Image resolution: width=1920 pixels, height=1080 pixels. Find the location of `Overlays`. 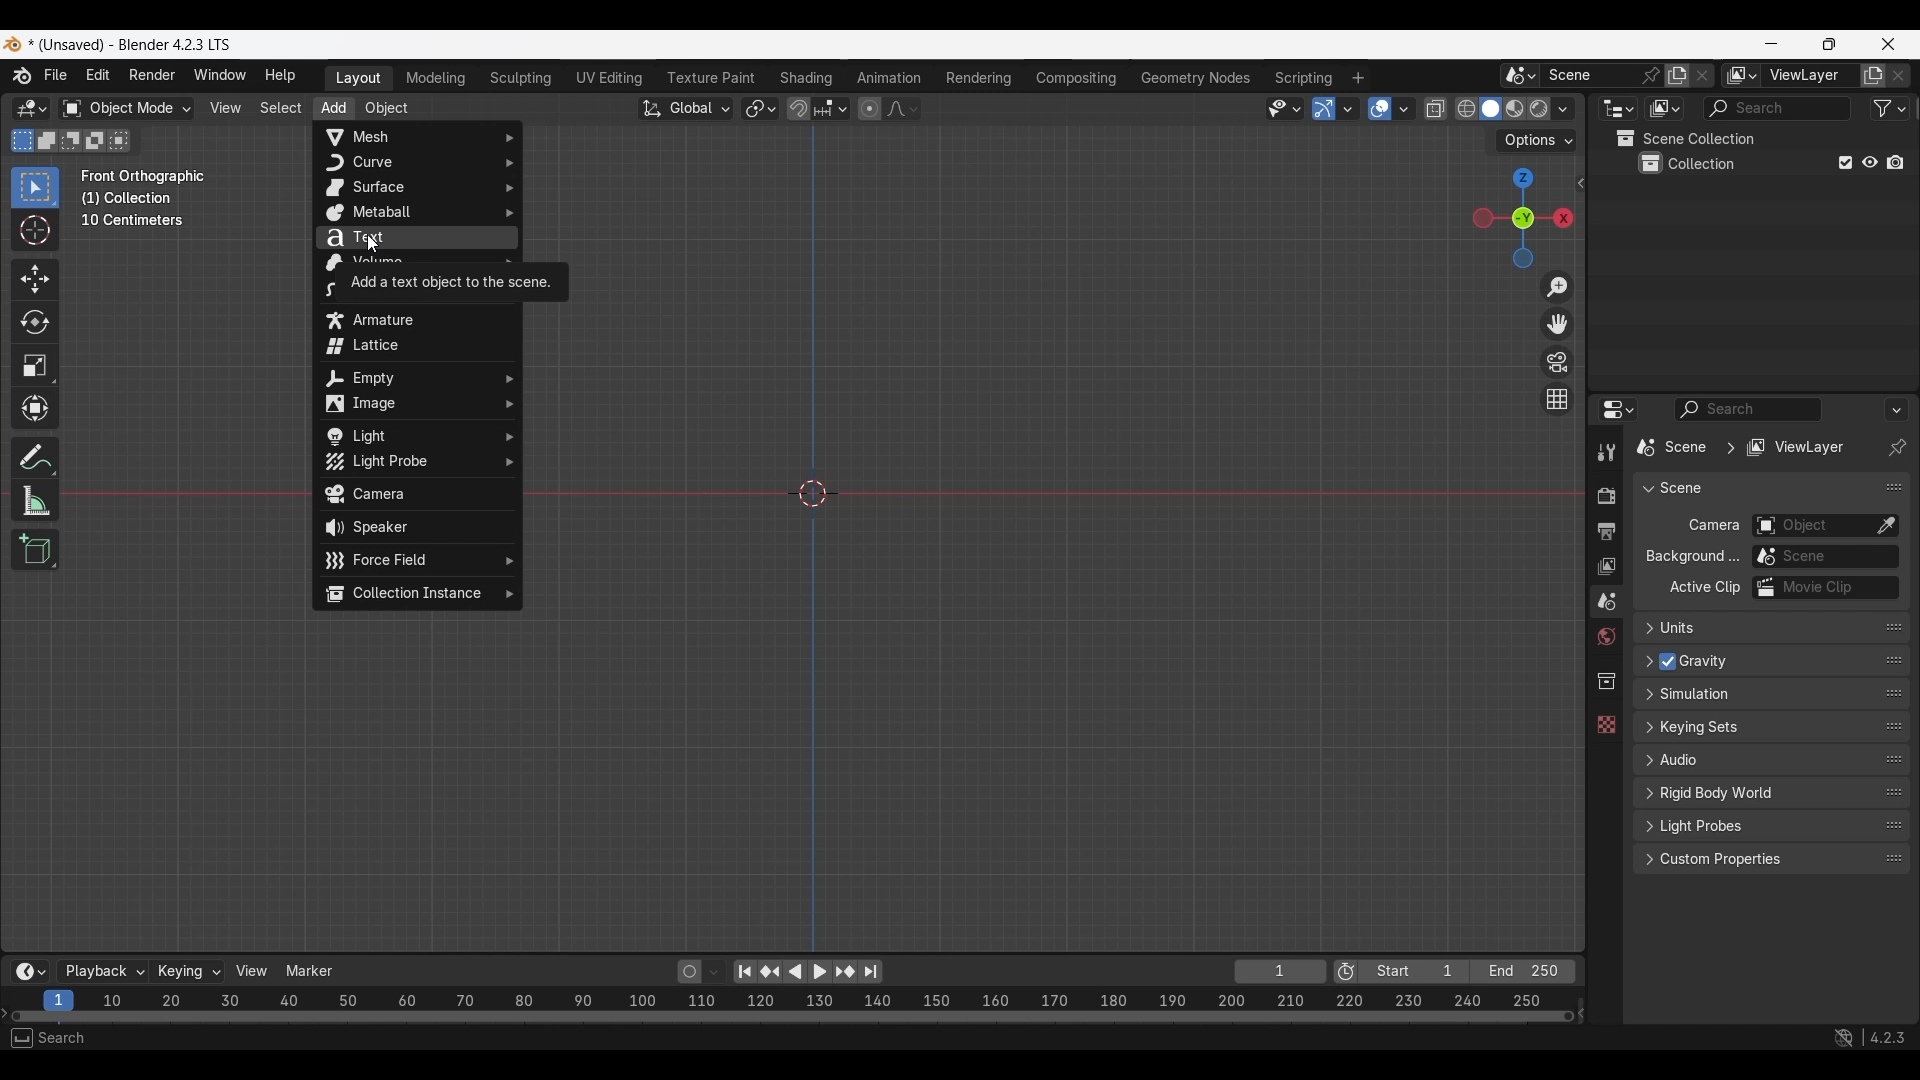

Overlays is located at coordinates (1403, 109).